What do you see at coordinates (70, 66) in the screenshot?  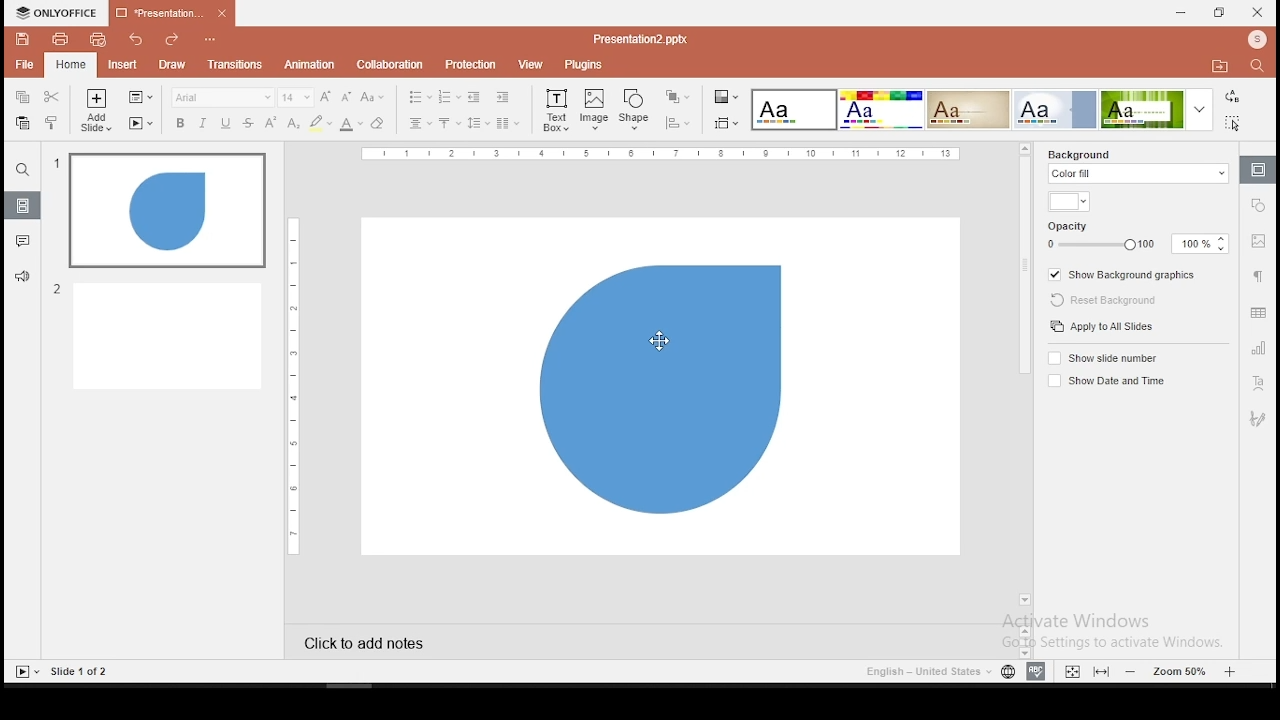 I see `home` at bounding box center [70, 66].